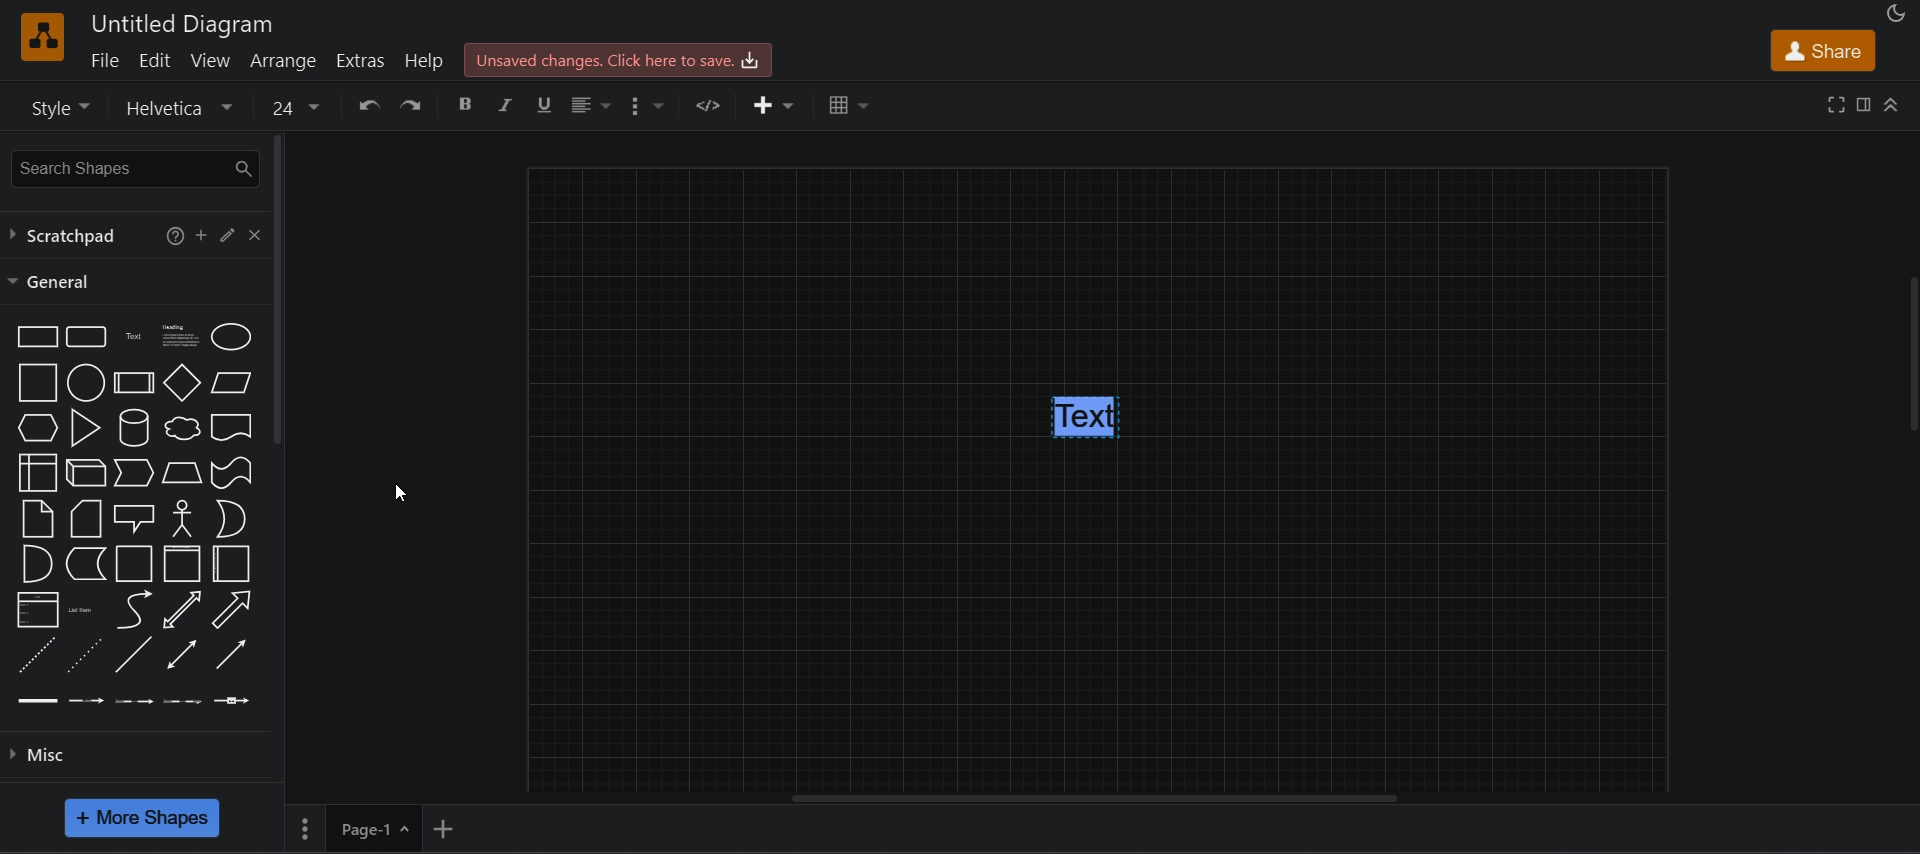  What do you see at coordinates (592, 106) in the screenshot?
I see `align` at bounding box center [592, 106].